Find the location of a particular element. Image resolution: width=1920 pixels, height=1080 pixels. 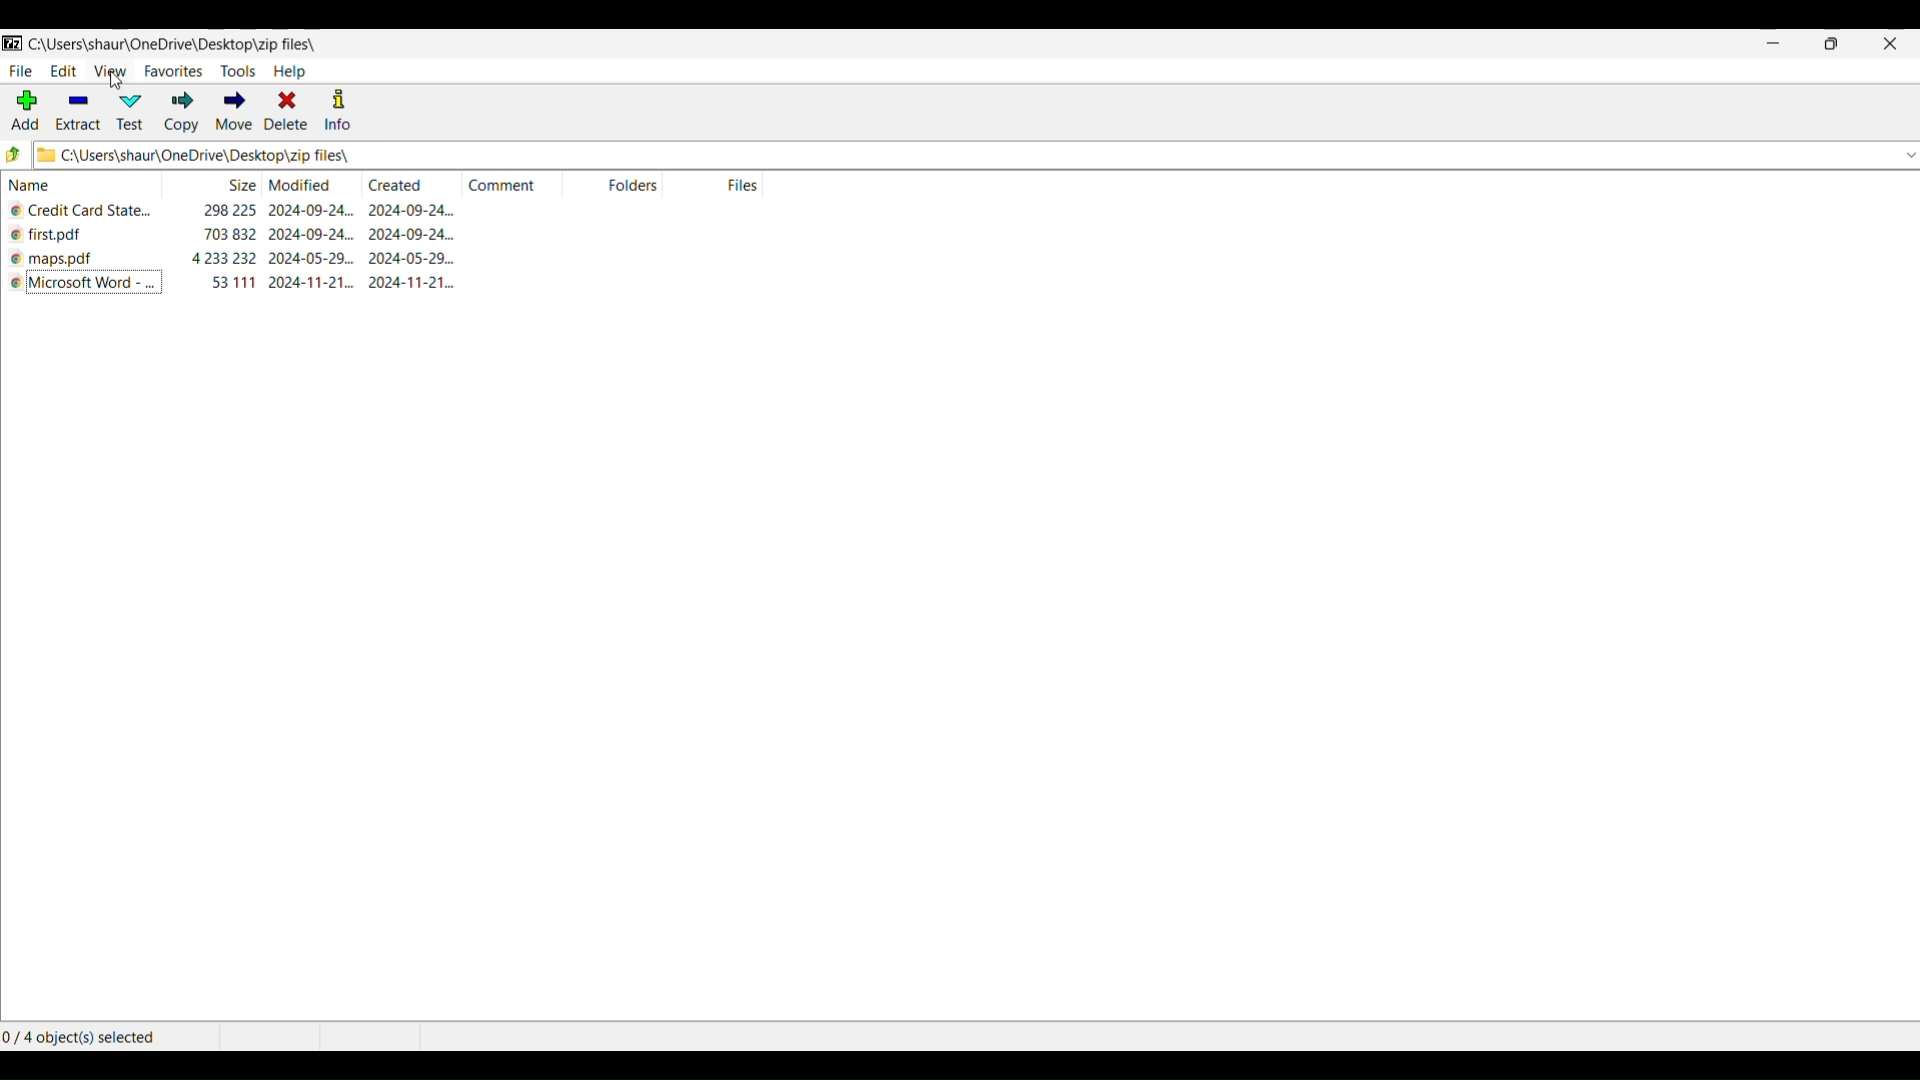

number of object selected is located at coordinates (103, 1034).